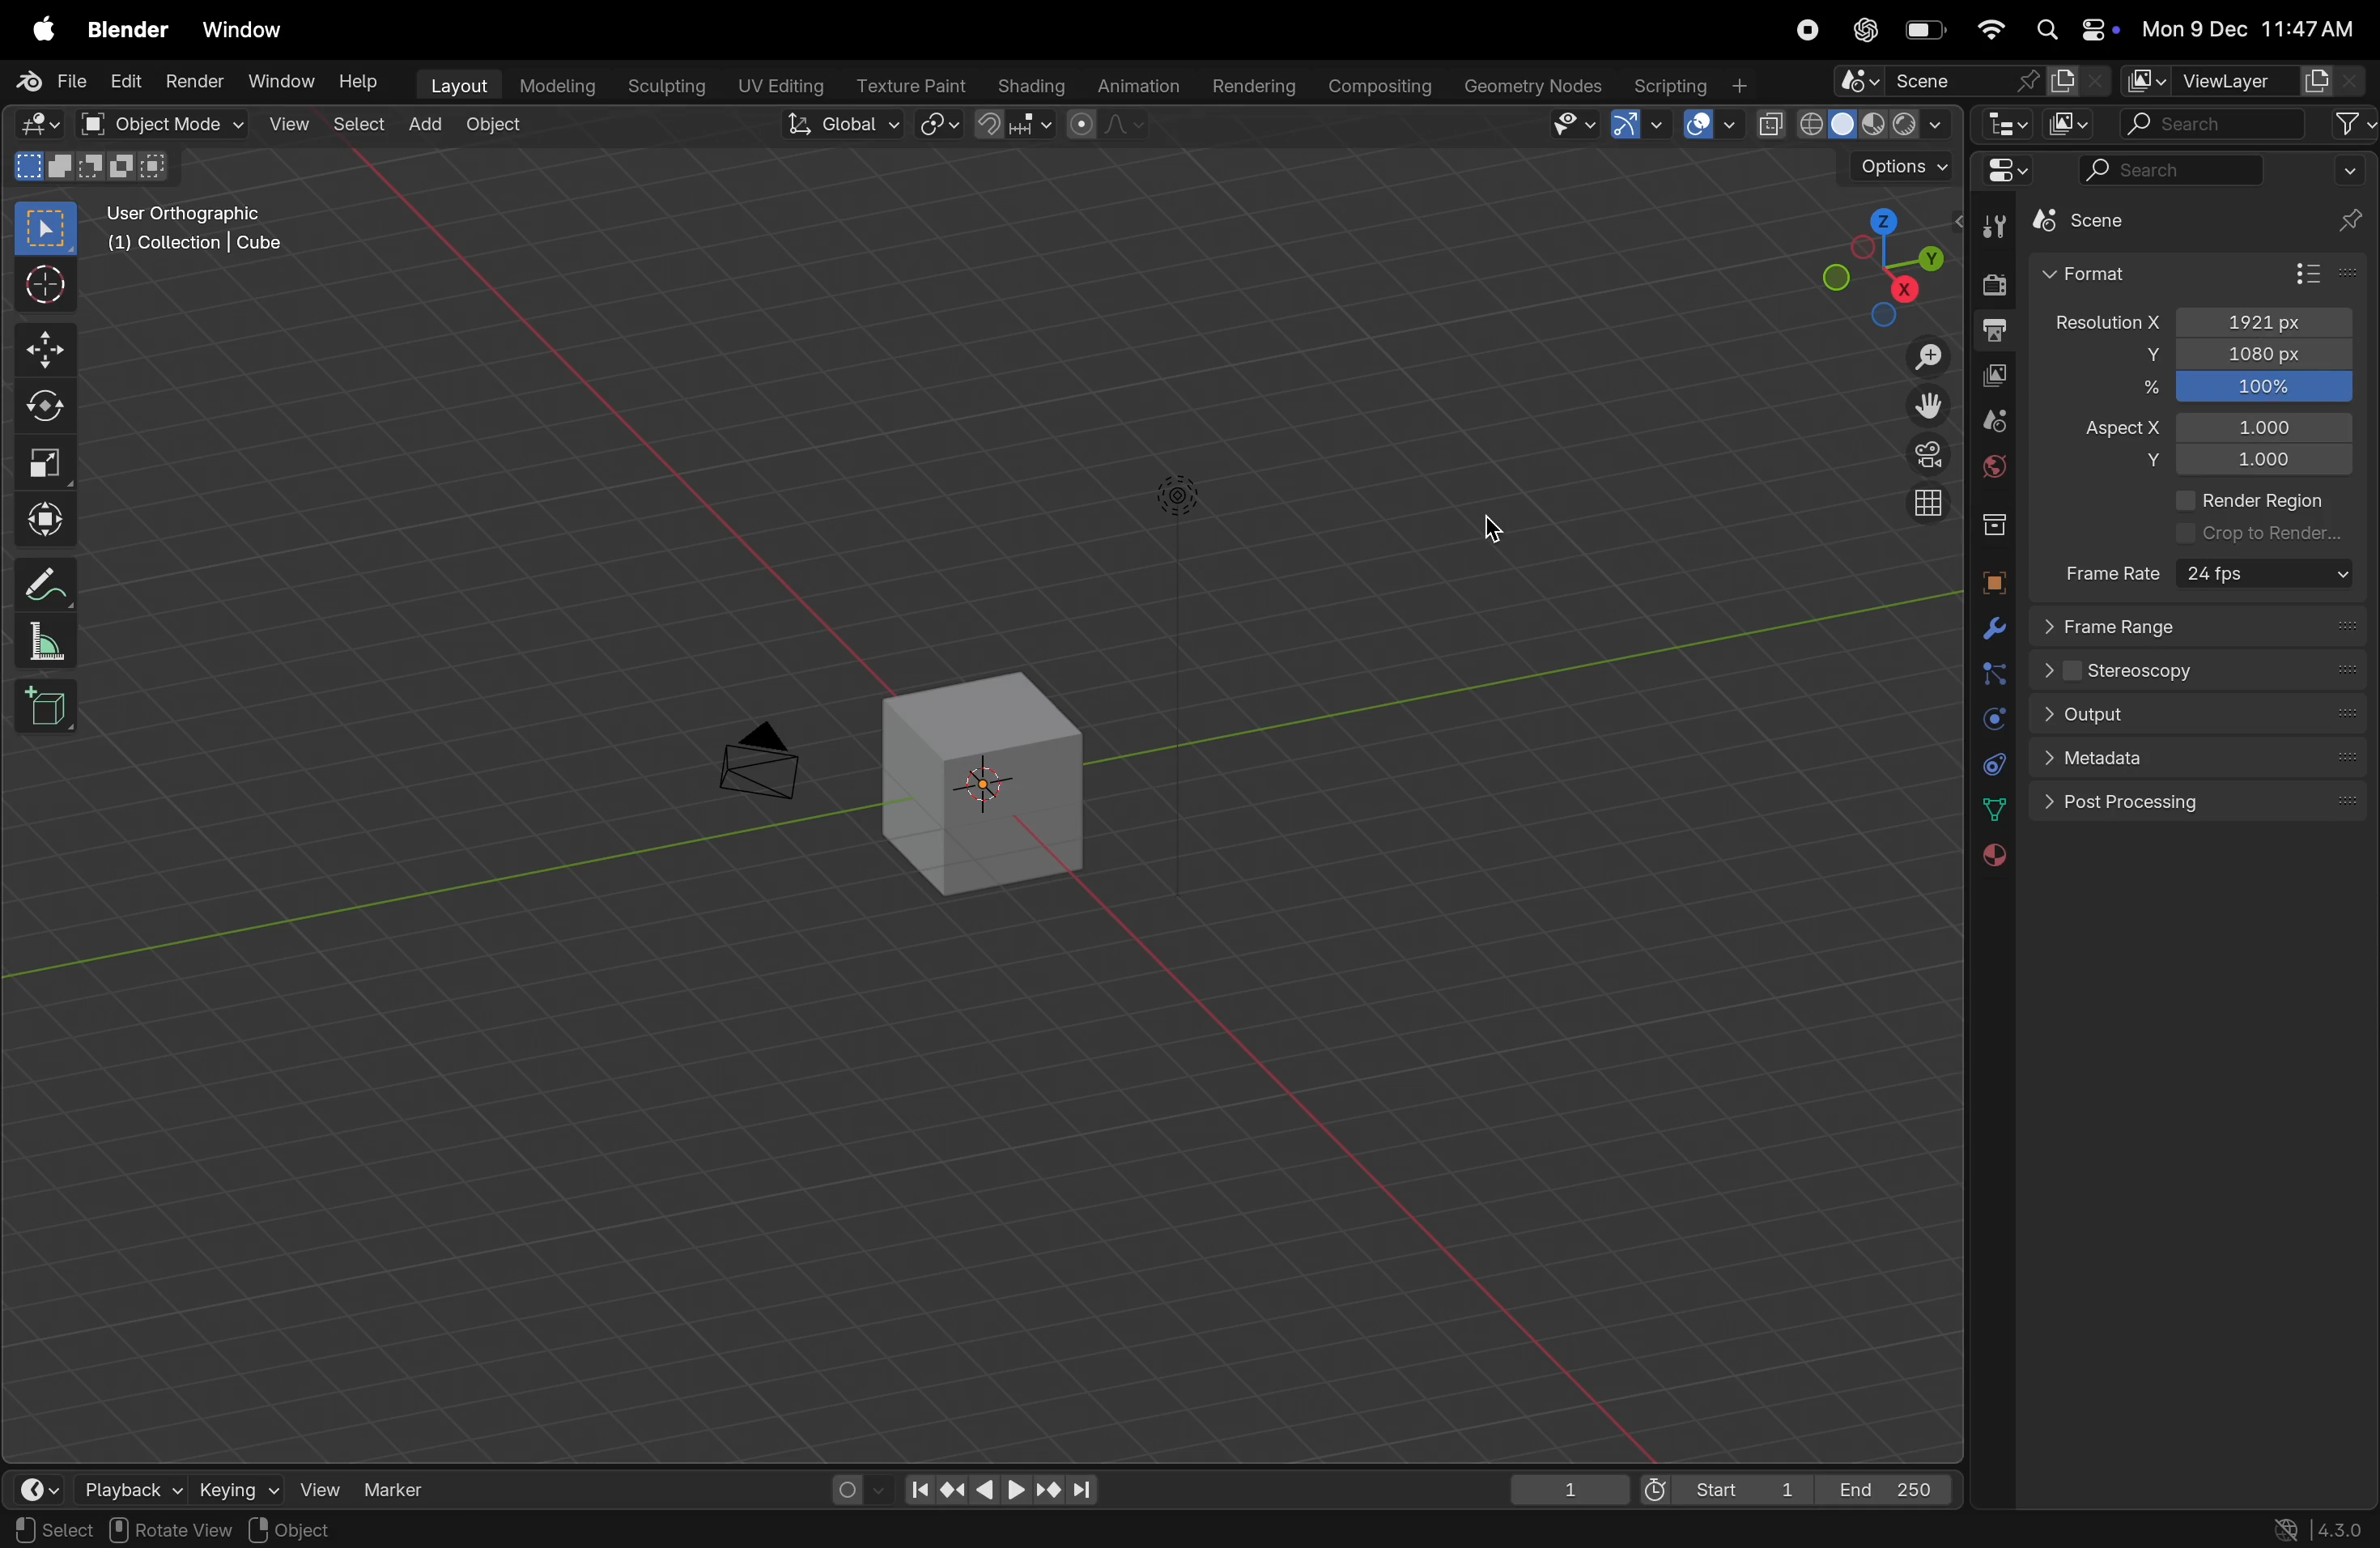 The width and height of the screenshot is (2380, 1548). What do you see at coordinates (2077, 28) in the screenshot?
I see `apple widgets` at bounding box center [2077, 28].